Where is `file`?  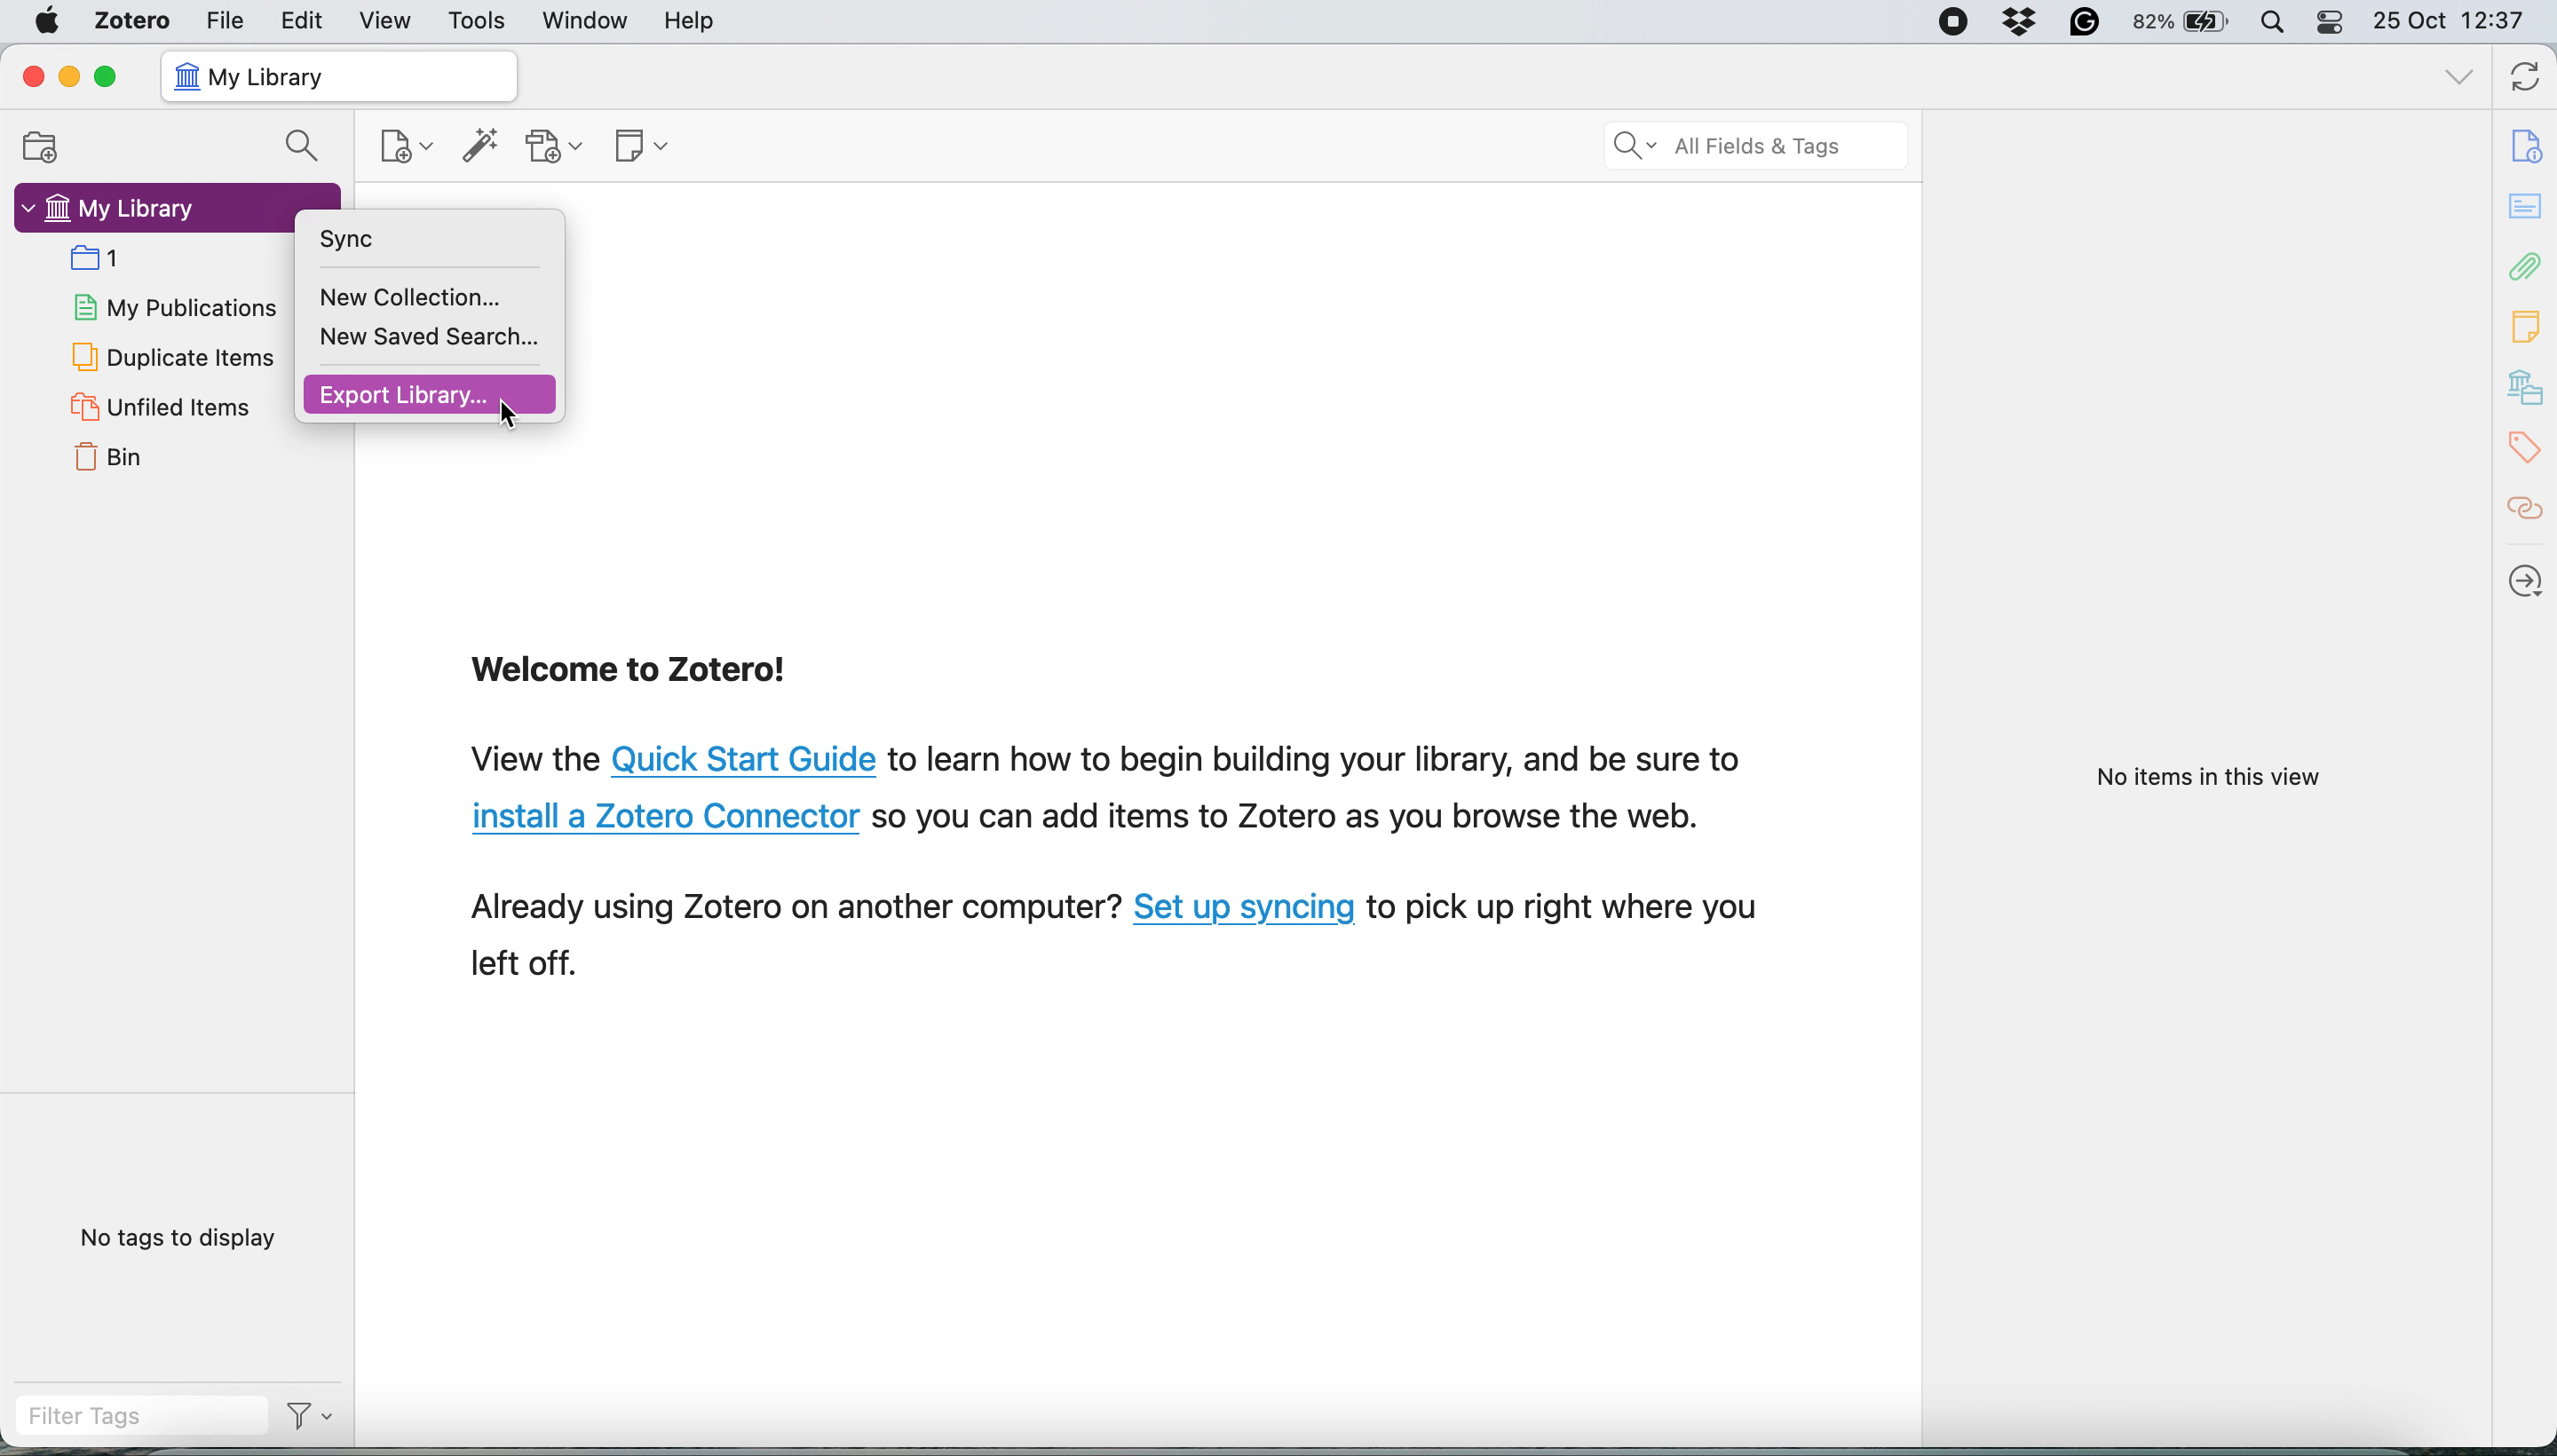
file is located at coordinates (224, 20).